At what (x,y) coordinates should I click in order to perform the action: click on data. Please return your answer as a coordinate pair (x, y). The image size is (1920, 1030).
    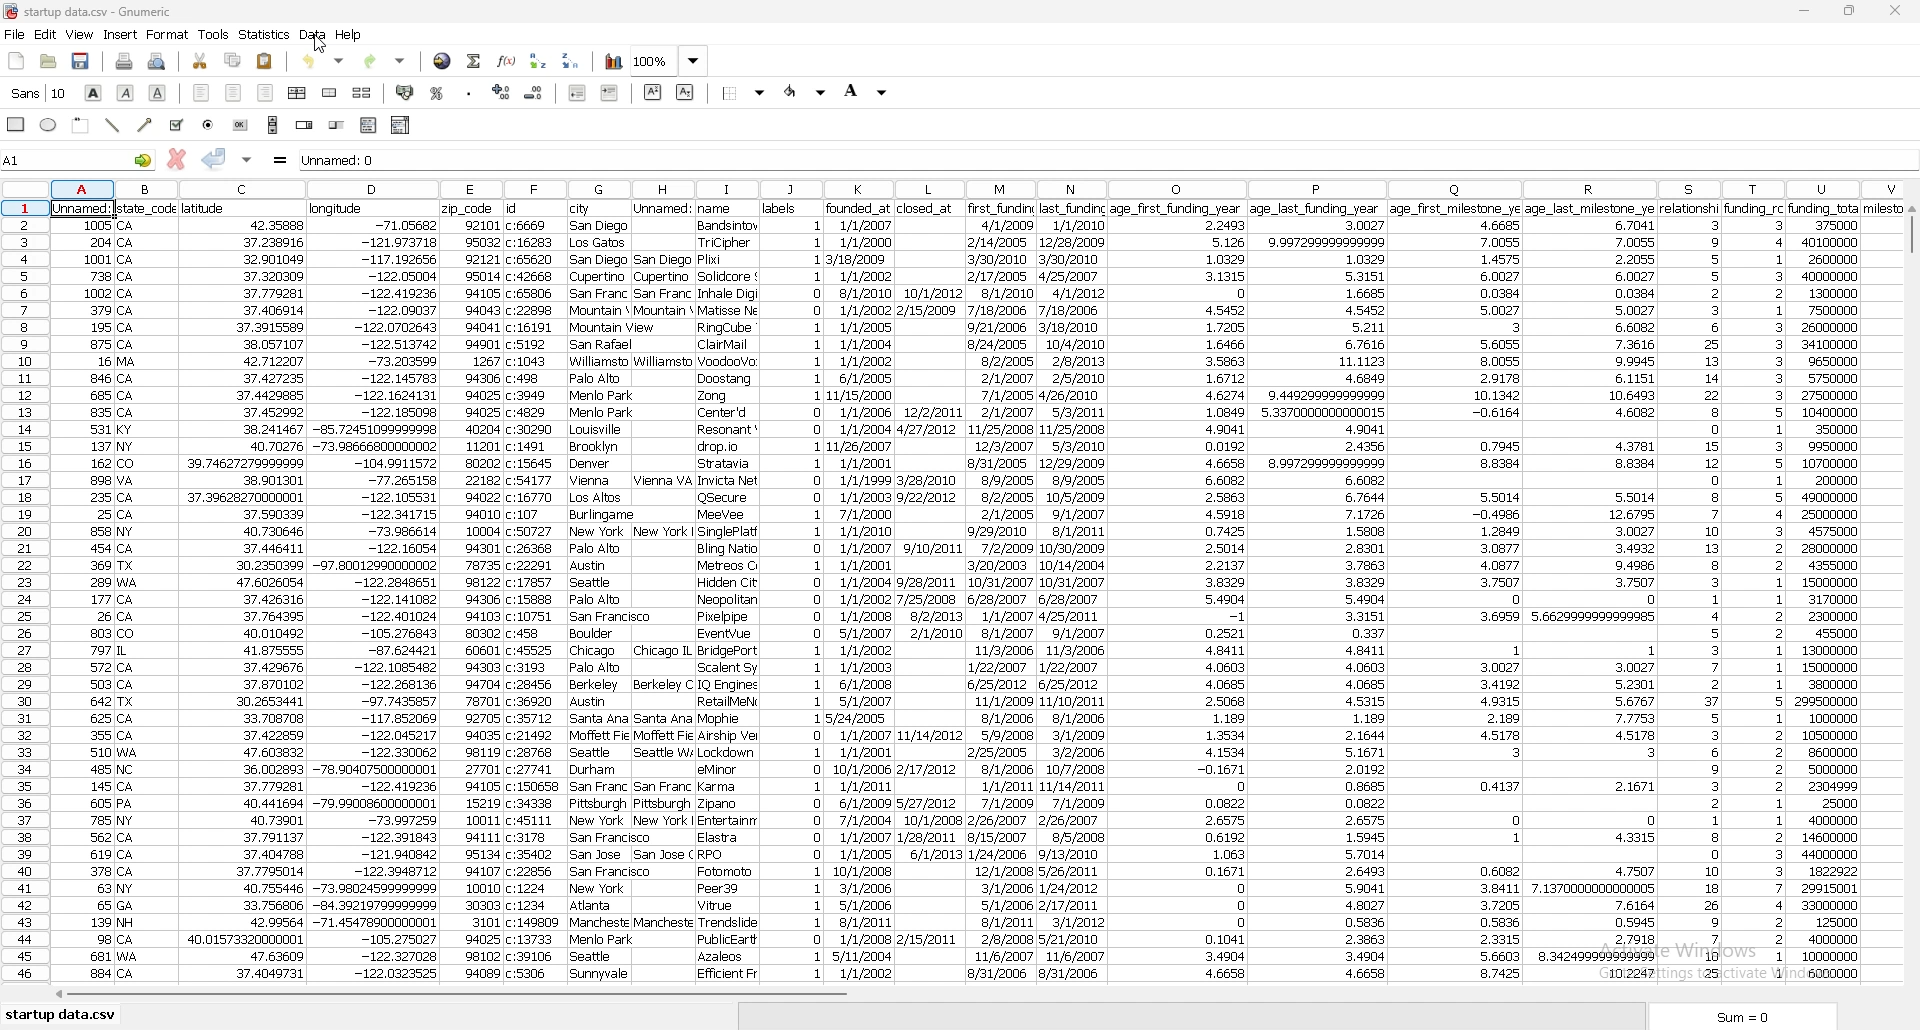
    Looking at the image, I should click on (1003, 595).